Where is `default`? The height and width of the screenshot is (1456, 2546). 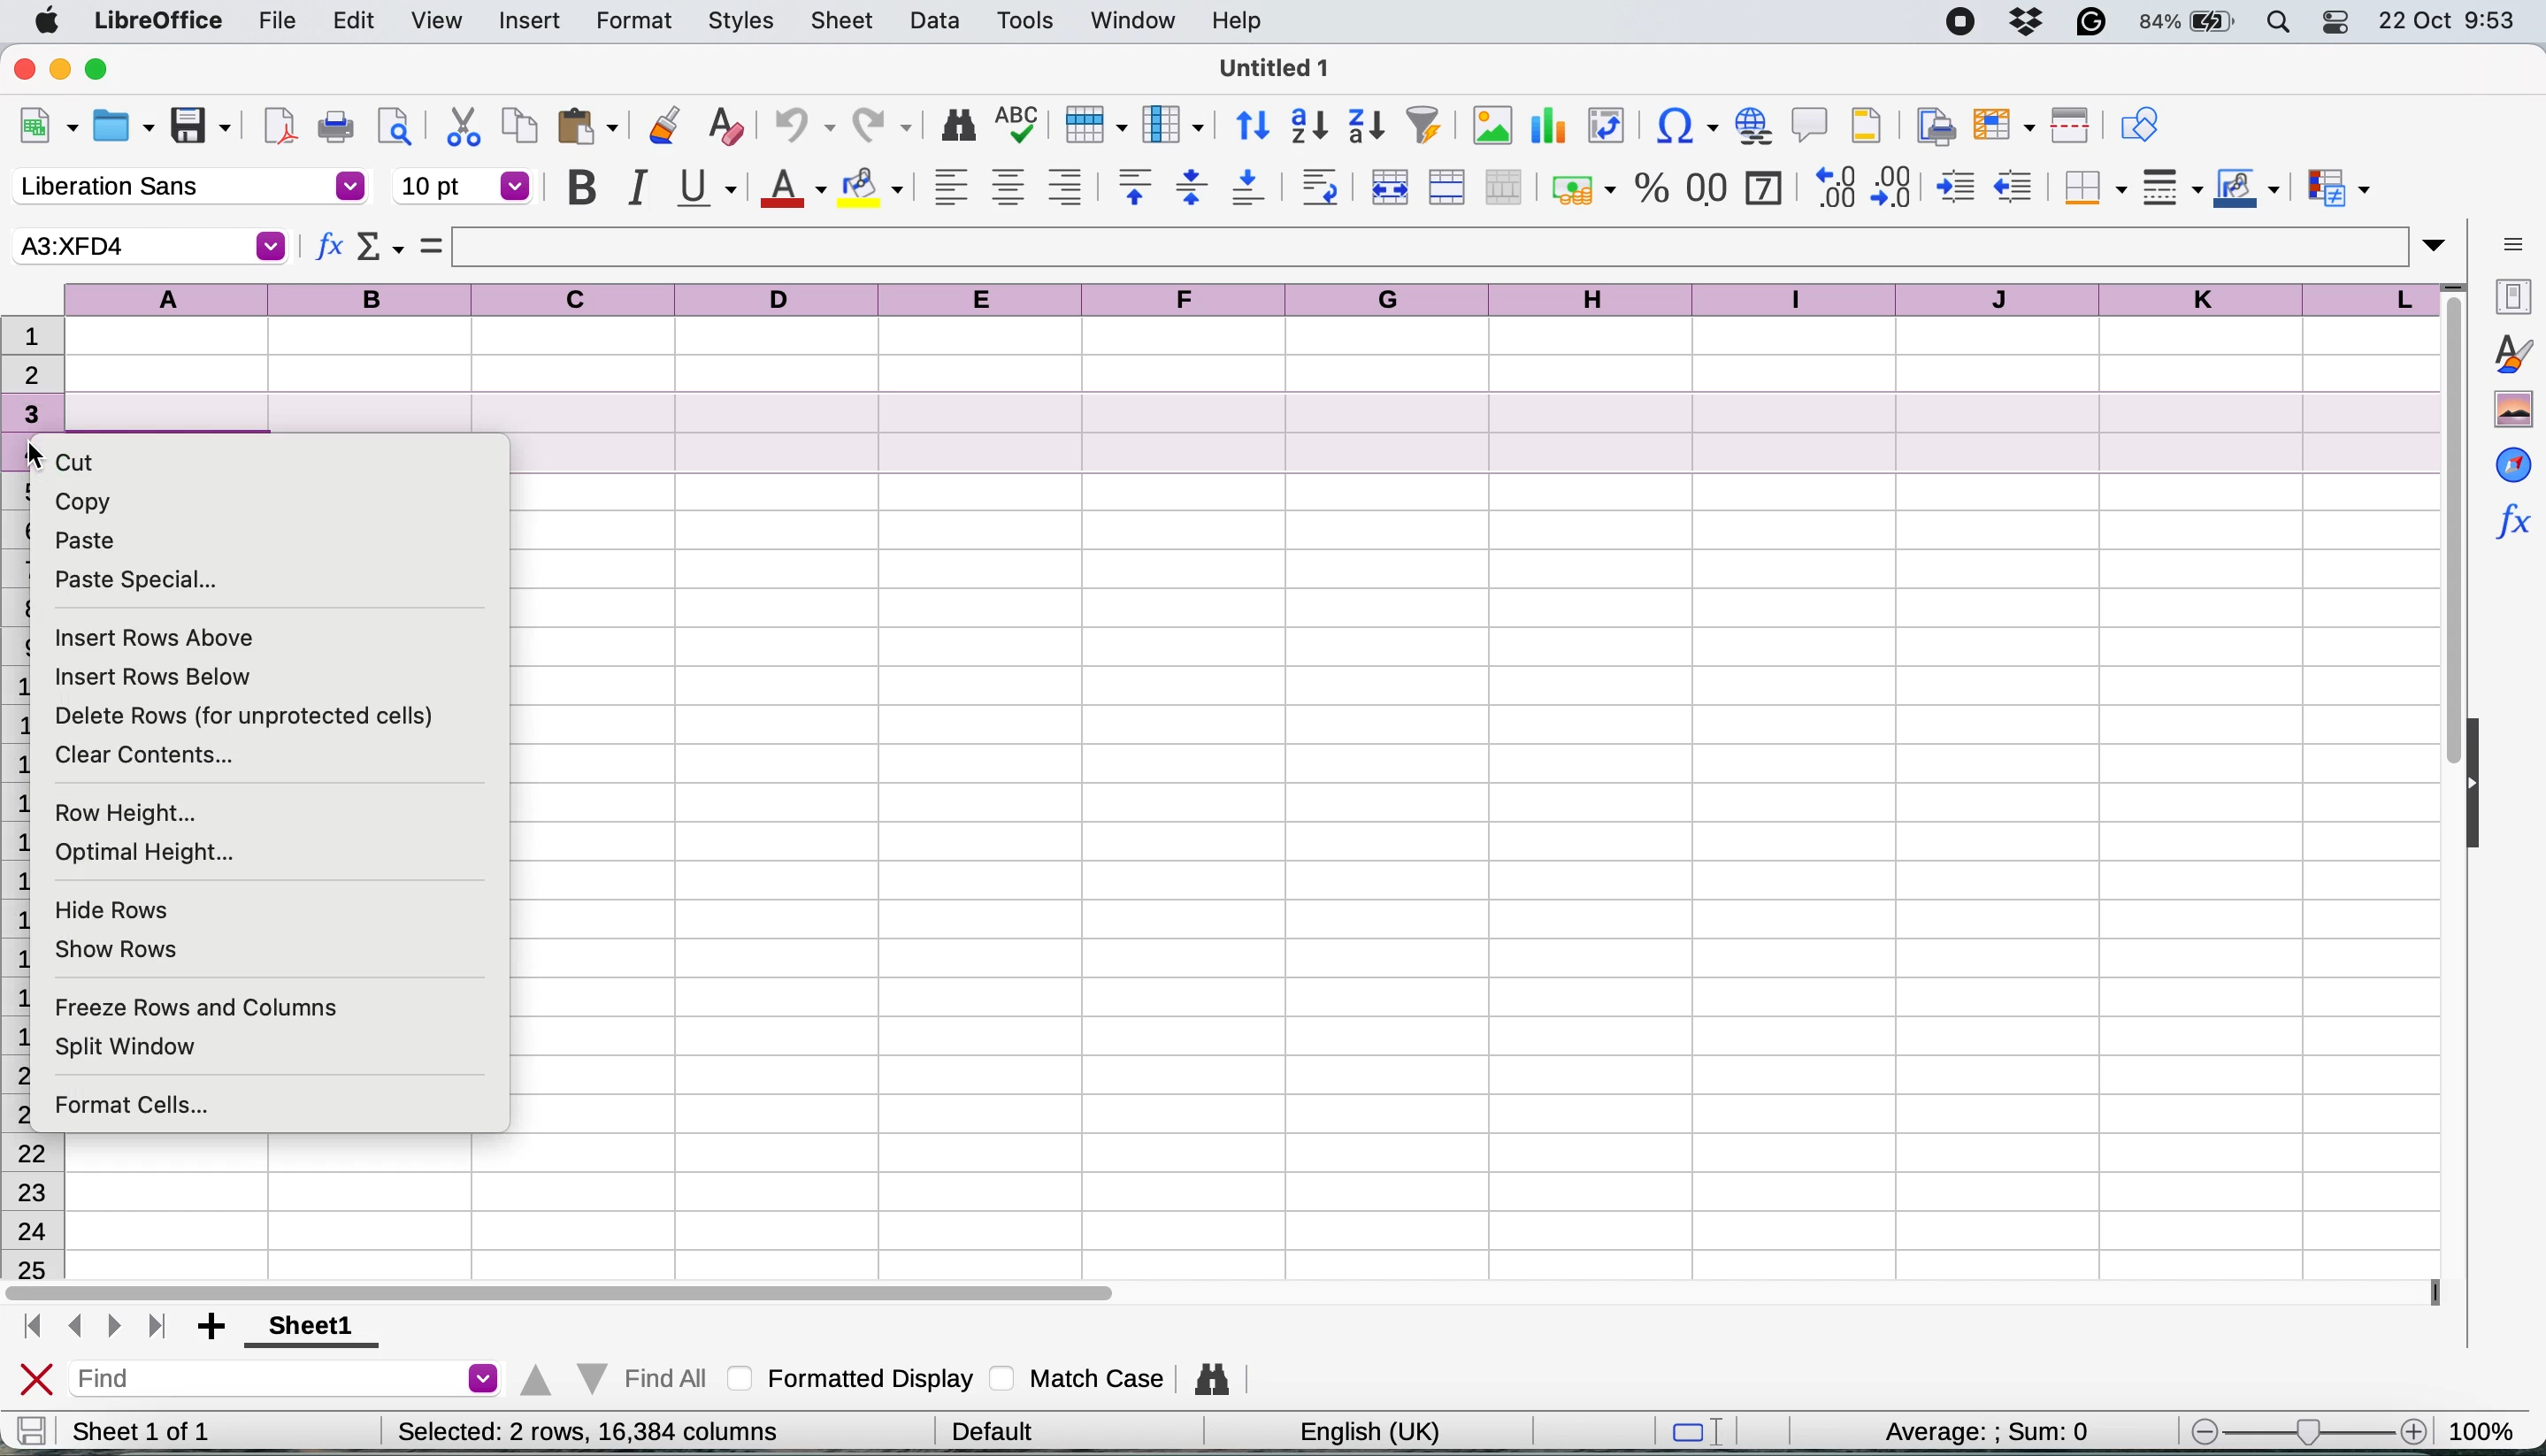
default is located at coordinates (1000, 1428).